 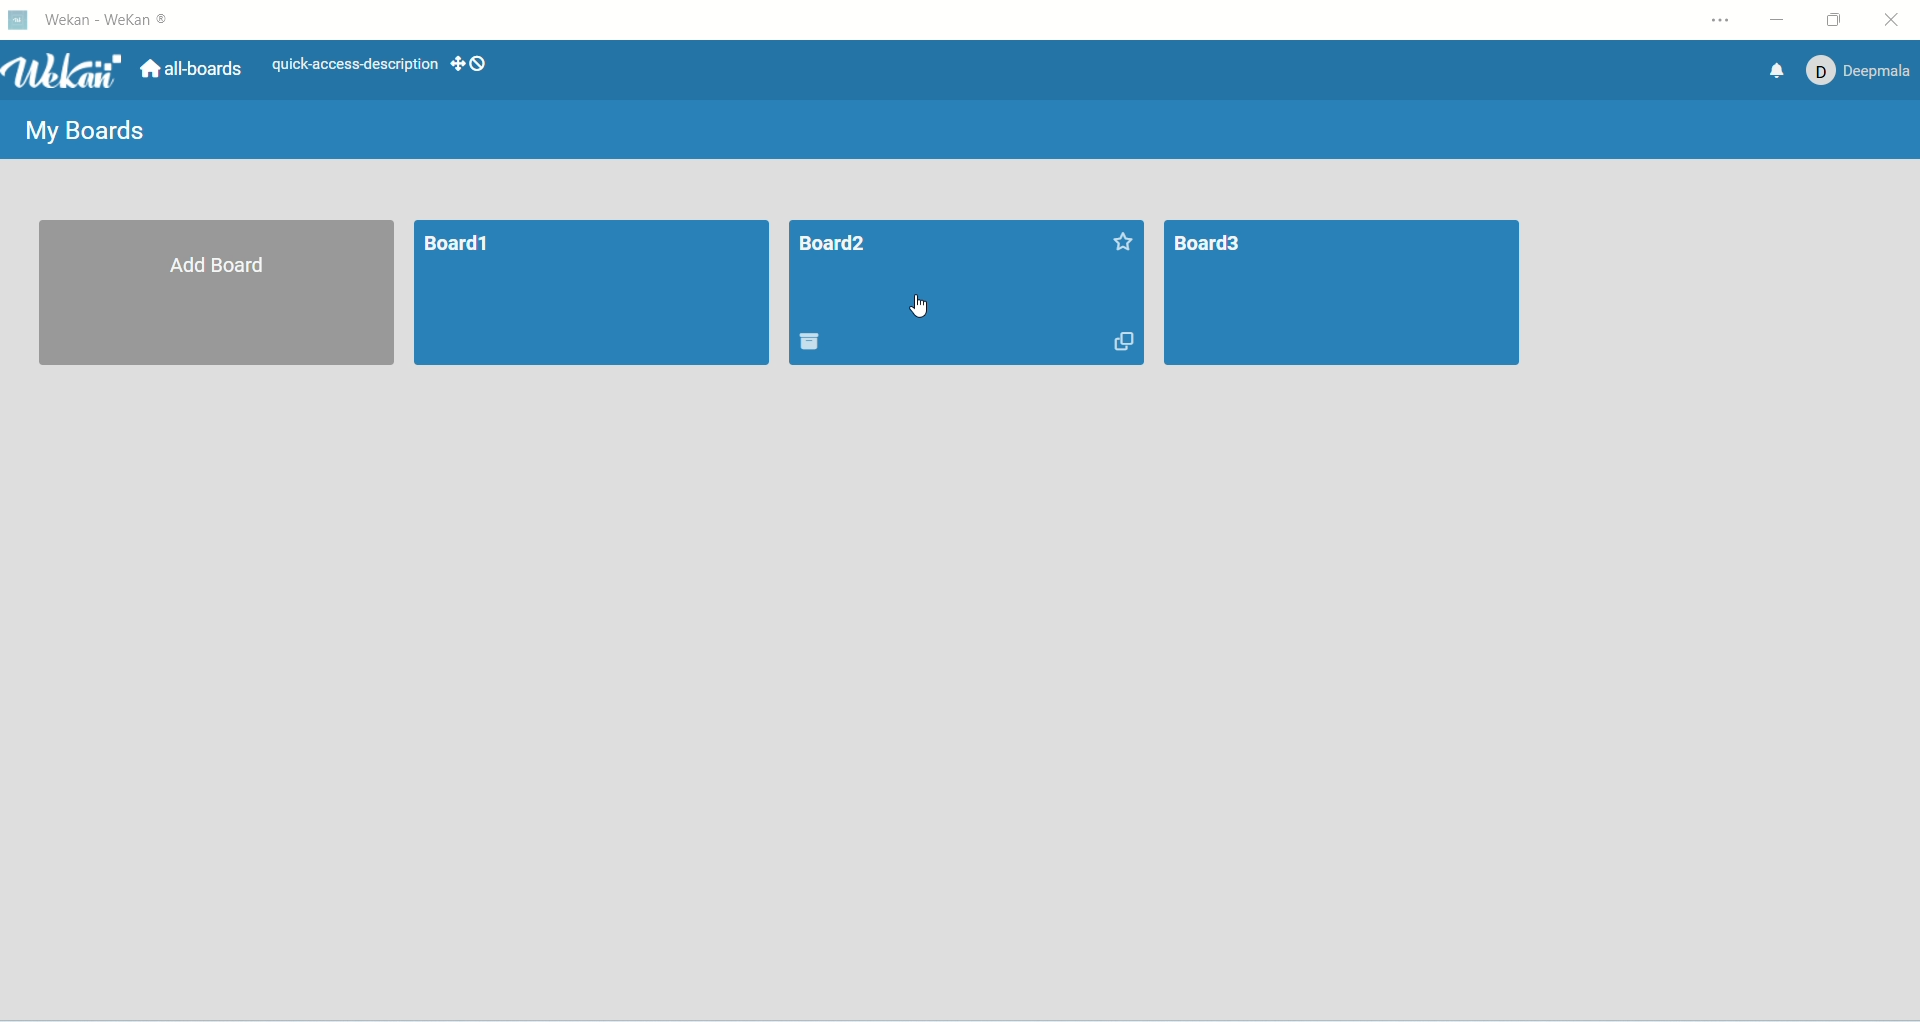 What do you see at coordinates (220, 264) in the screenshot?
I see `add board` at bounding box center [220, 264].